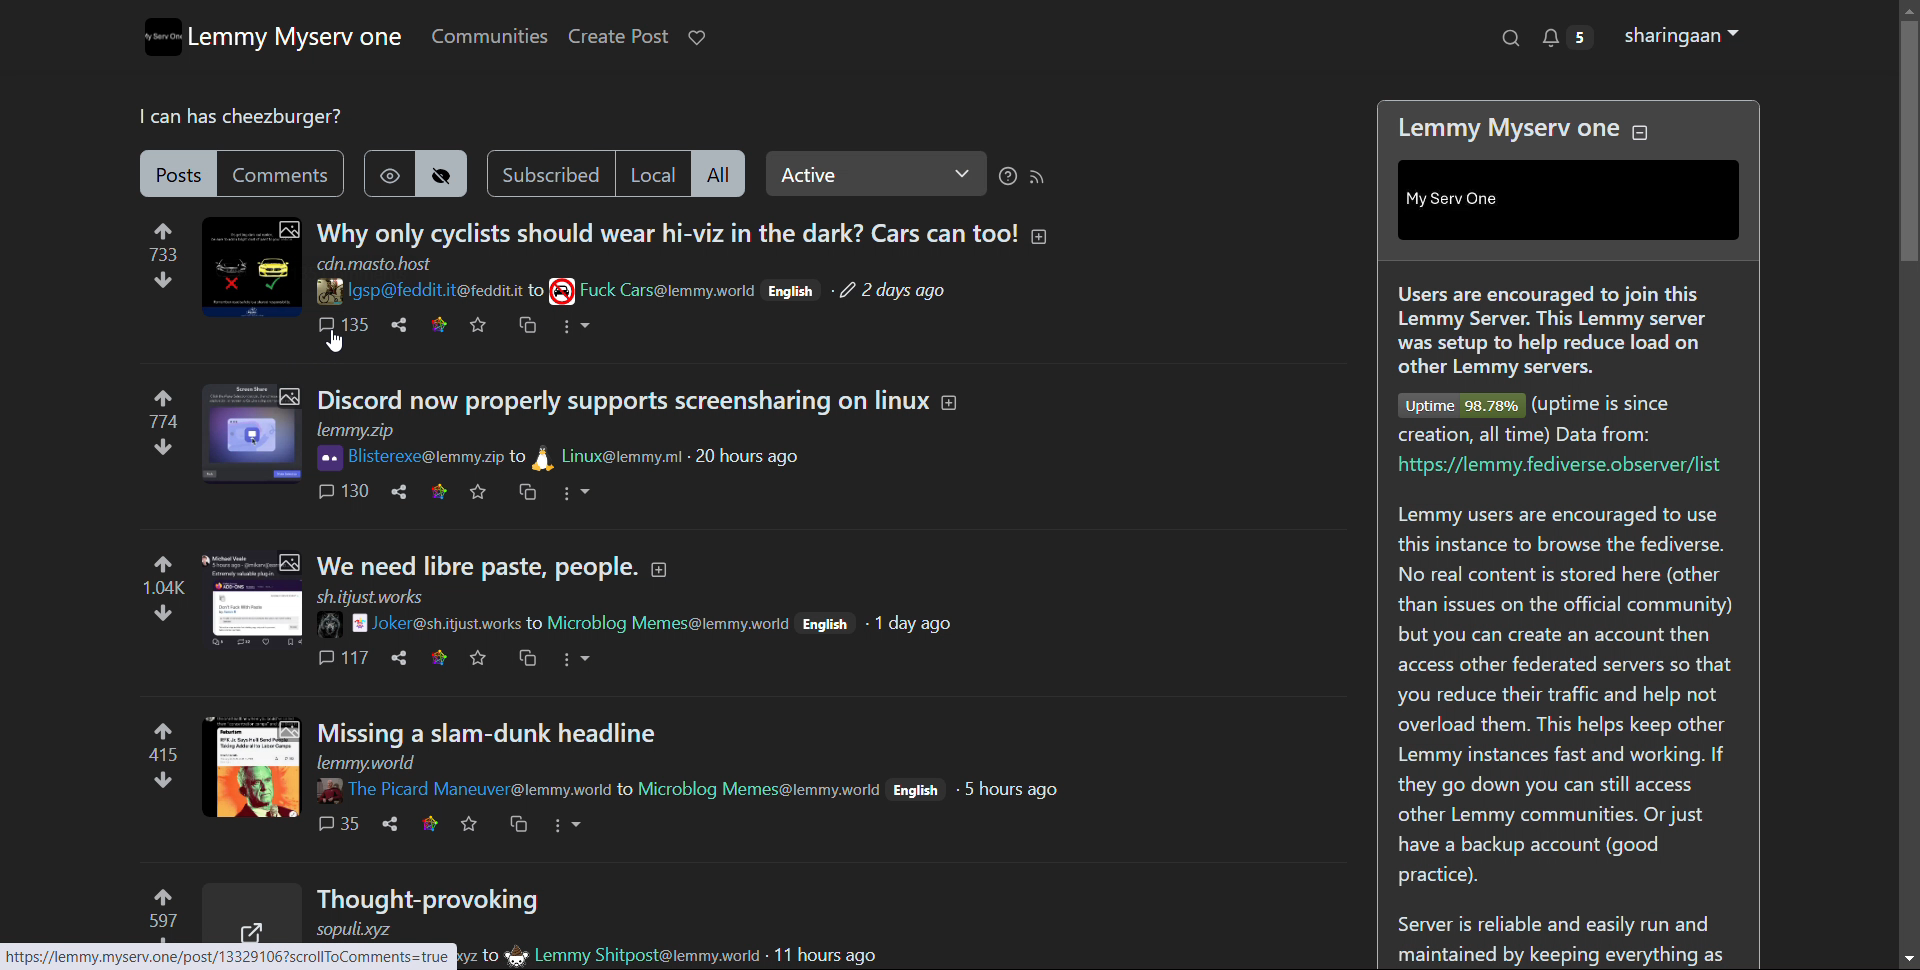 Image resolution: width=1920 pixels, height=970 pixels. I want to click on crosspost, so click(527, 659).